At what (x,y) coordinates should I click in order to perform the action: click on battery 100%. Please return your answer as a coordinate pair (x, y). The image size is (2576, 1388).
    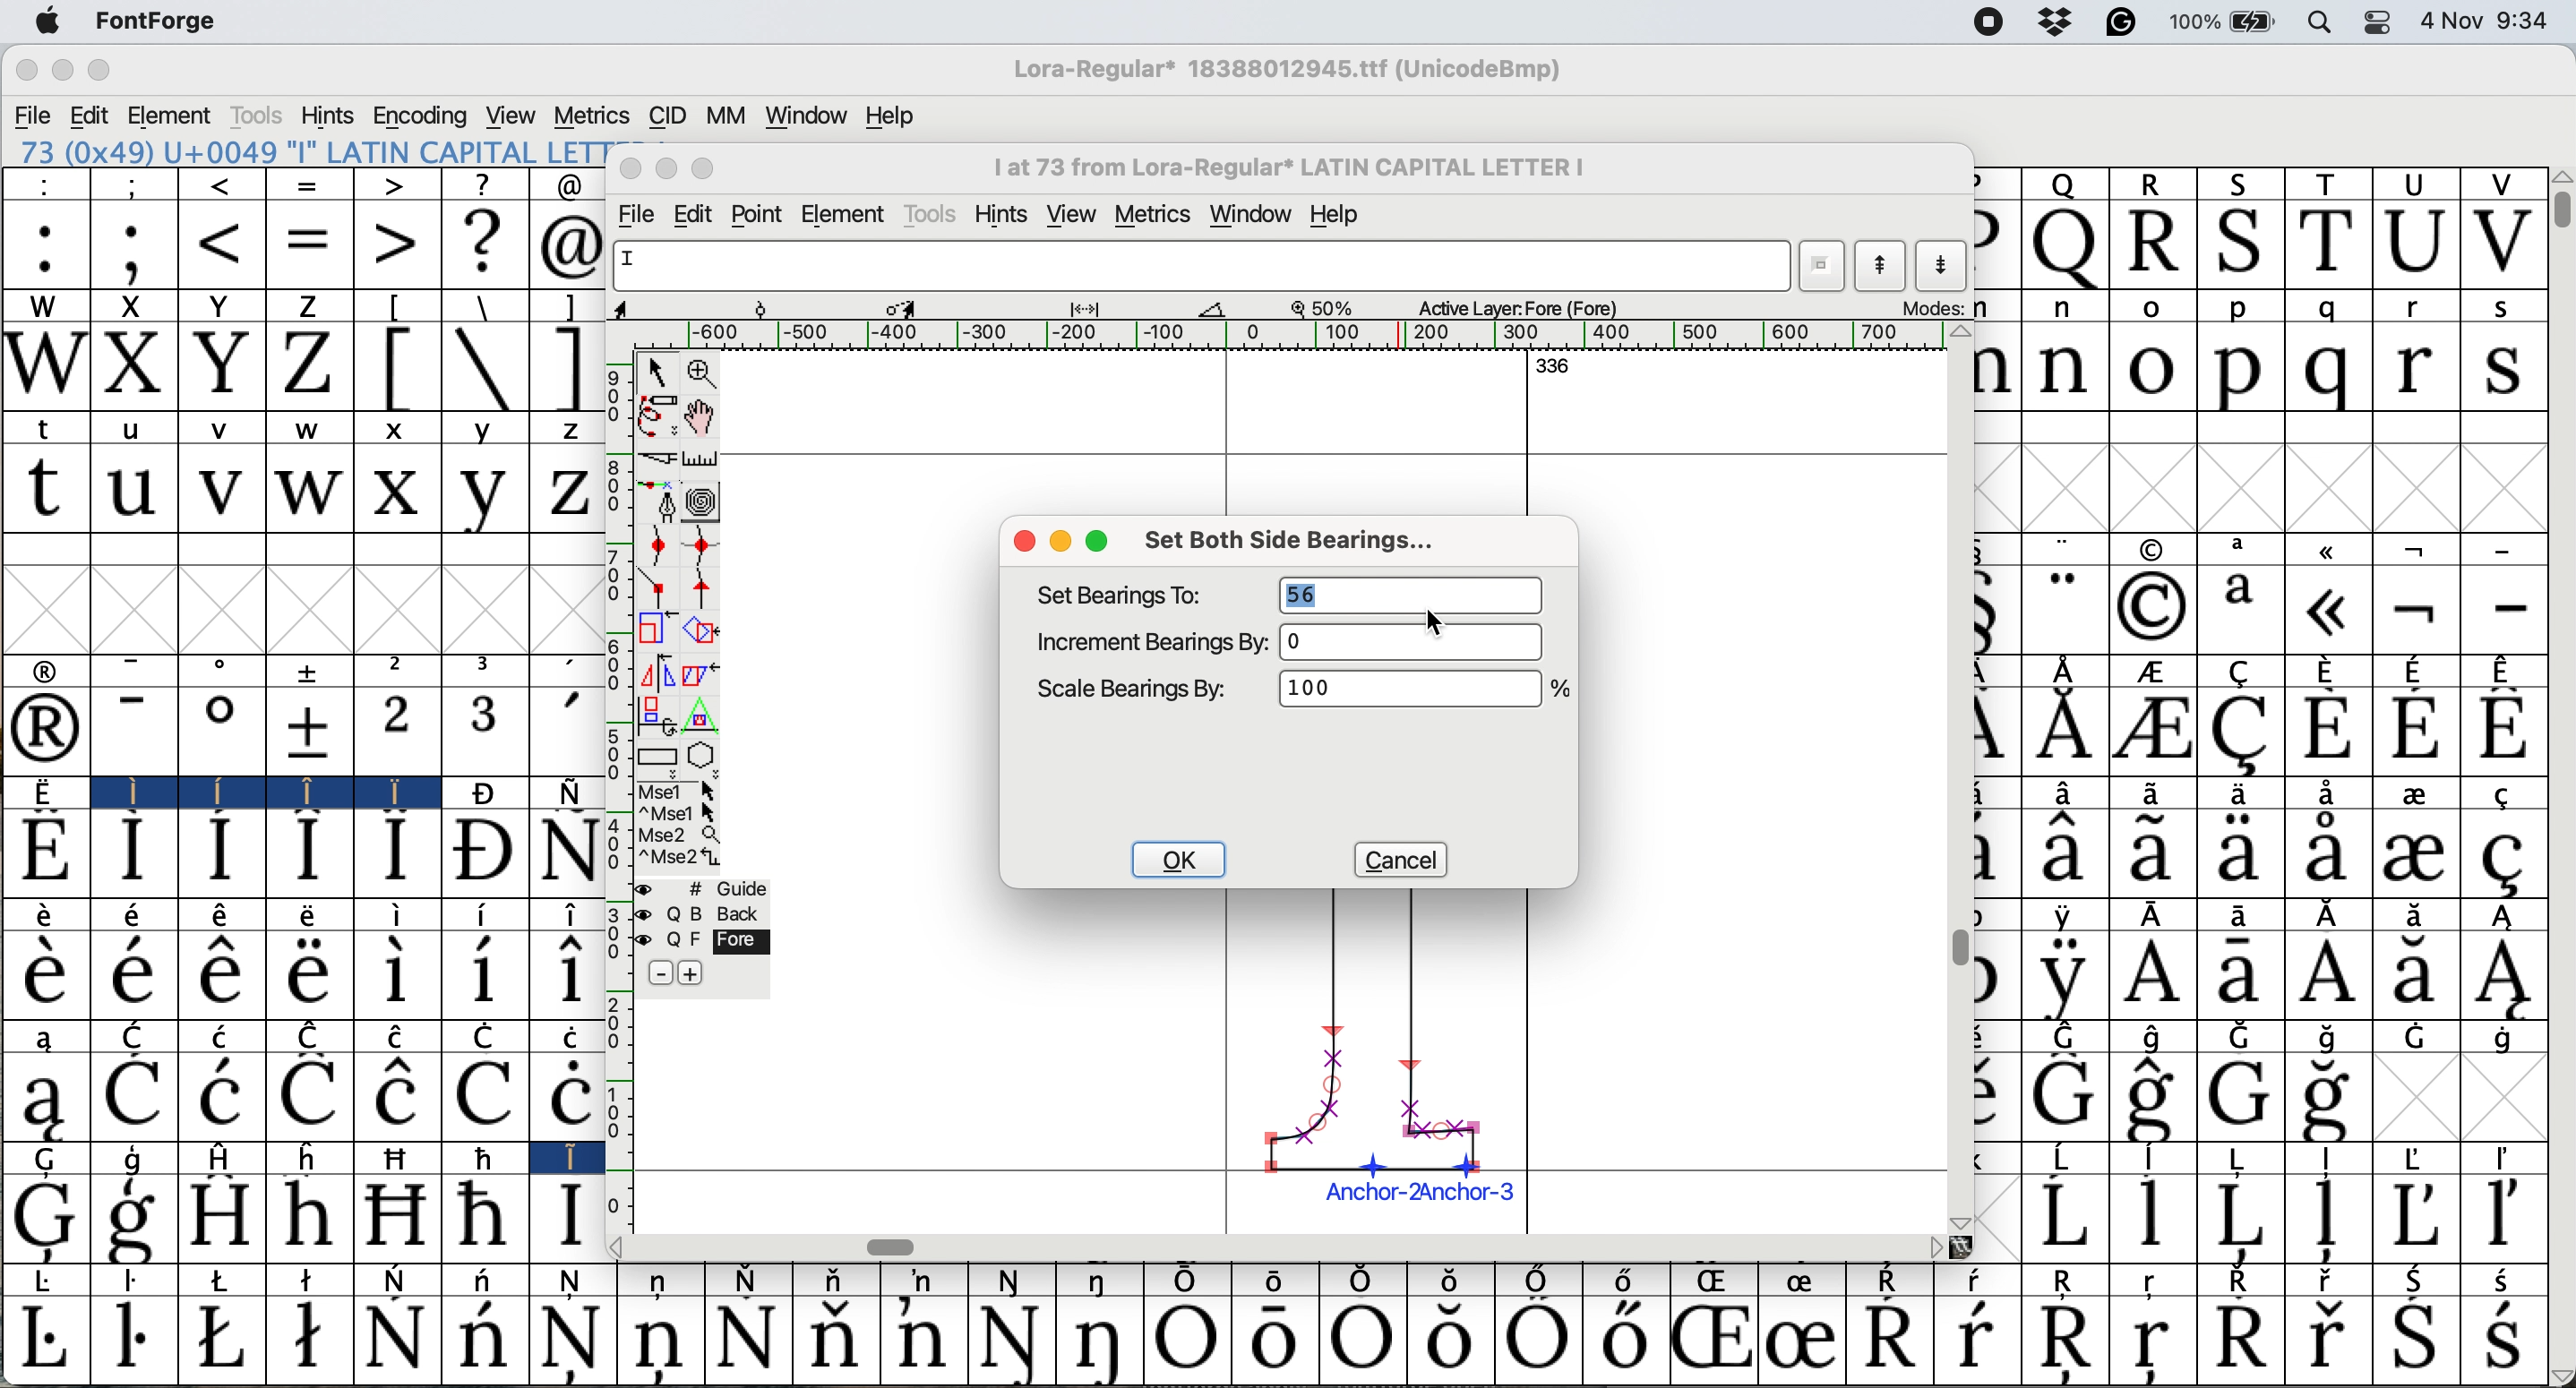
    Looking at the image, I should click on (2228, 21).